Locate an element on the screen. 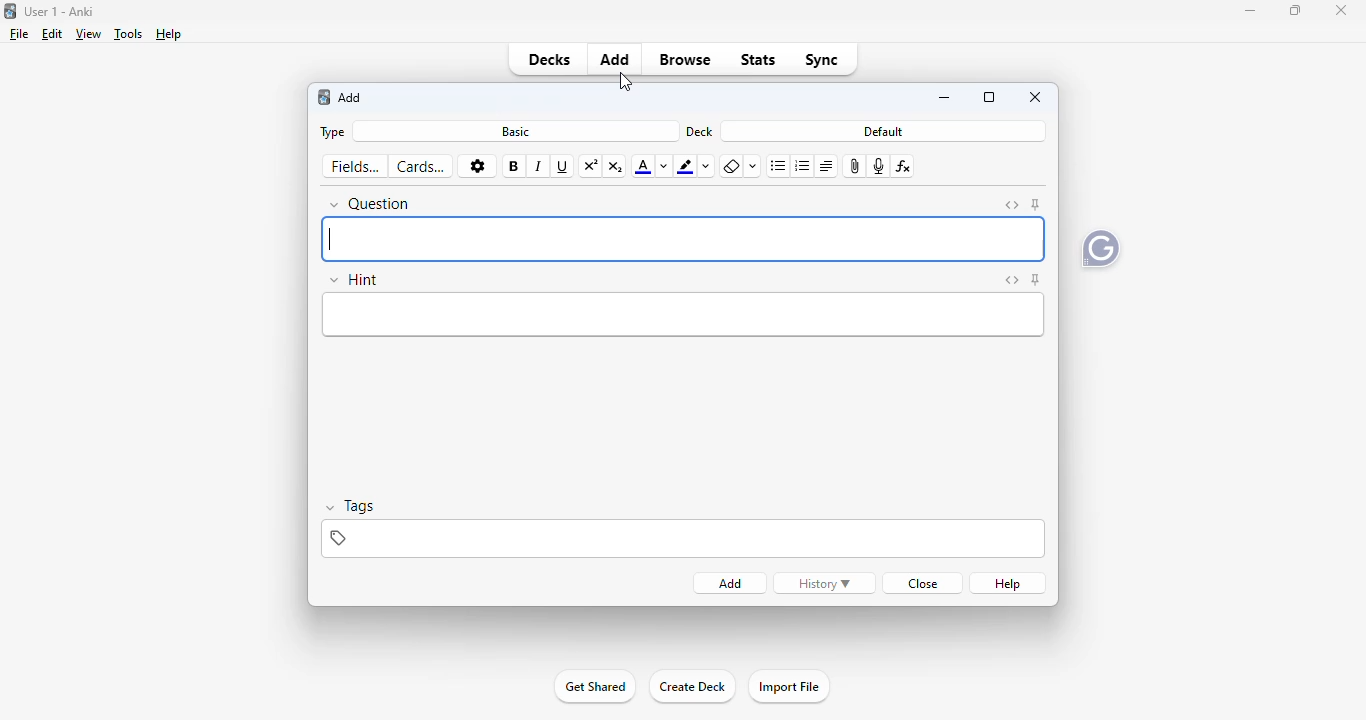 Image resolution: width=1366 pixels, height=720 pixels. equations is located at coordinates (904, 166).